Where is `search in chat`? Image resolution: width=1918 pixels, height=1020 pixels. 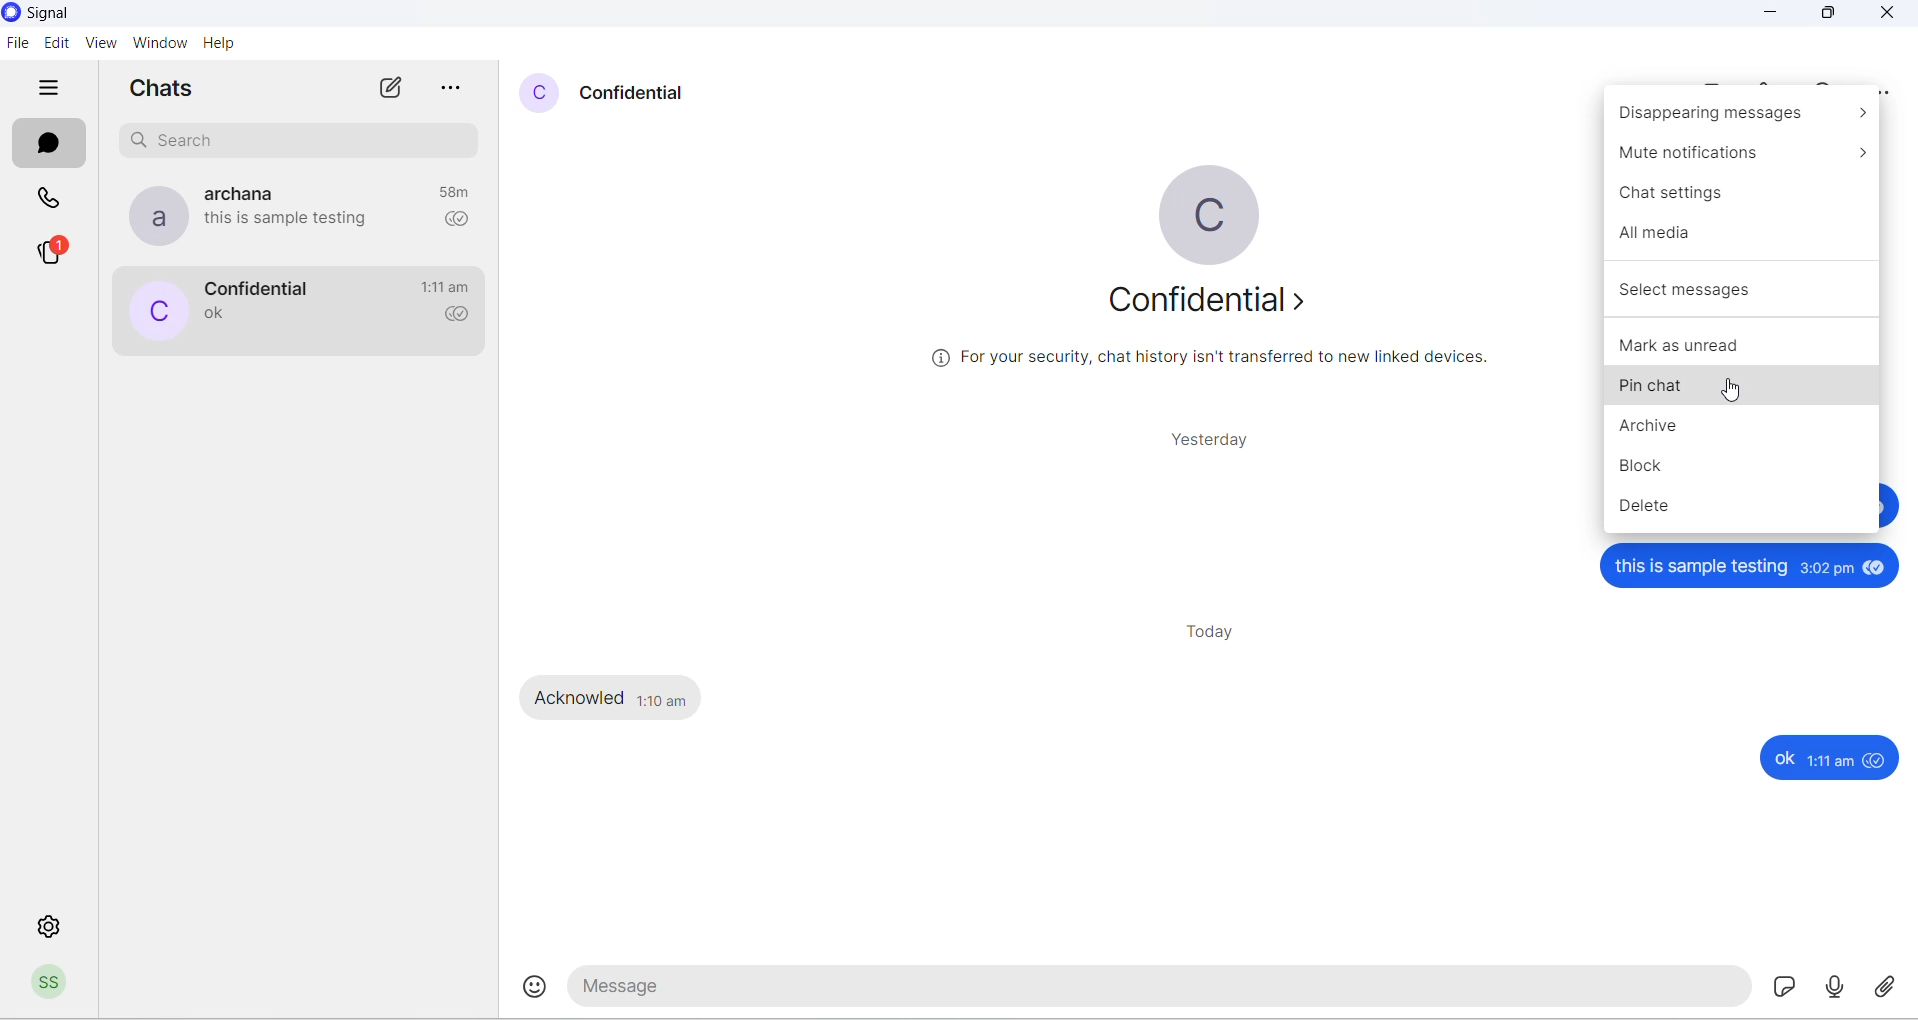 search in chat is located at coordinates (1825, 84).